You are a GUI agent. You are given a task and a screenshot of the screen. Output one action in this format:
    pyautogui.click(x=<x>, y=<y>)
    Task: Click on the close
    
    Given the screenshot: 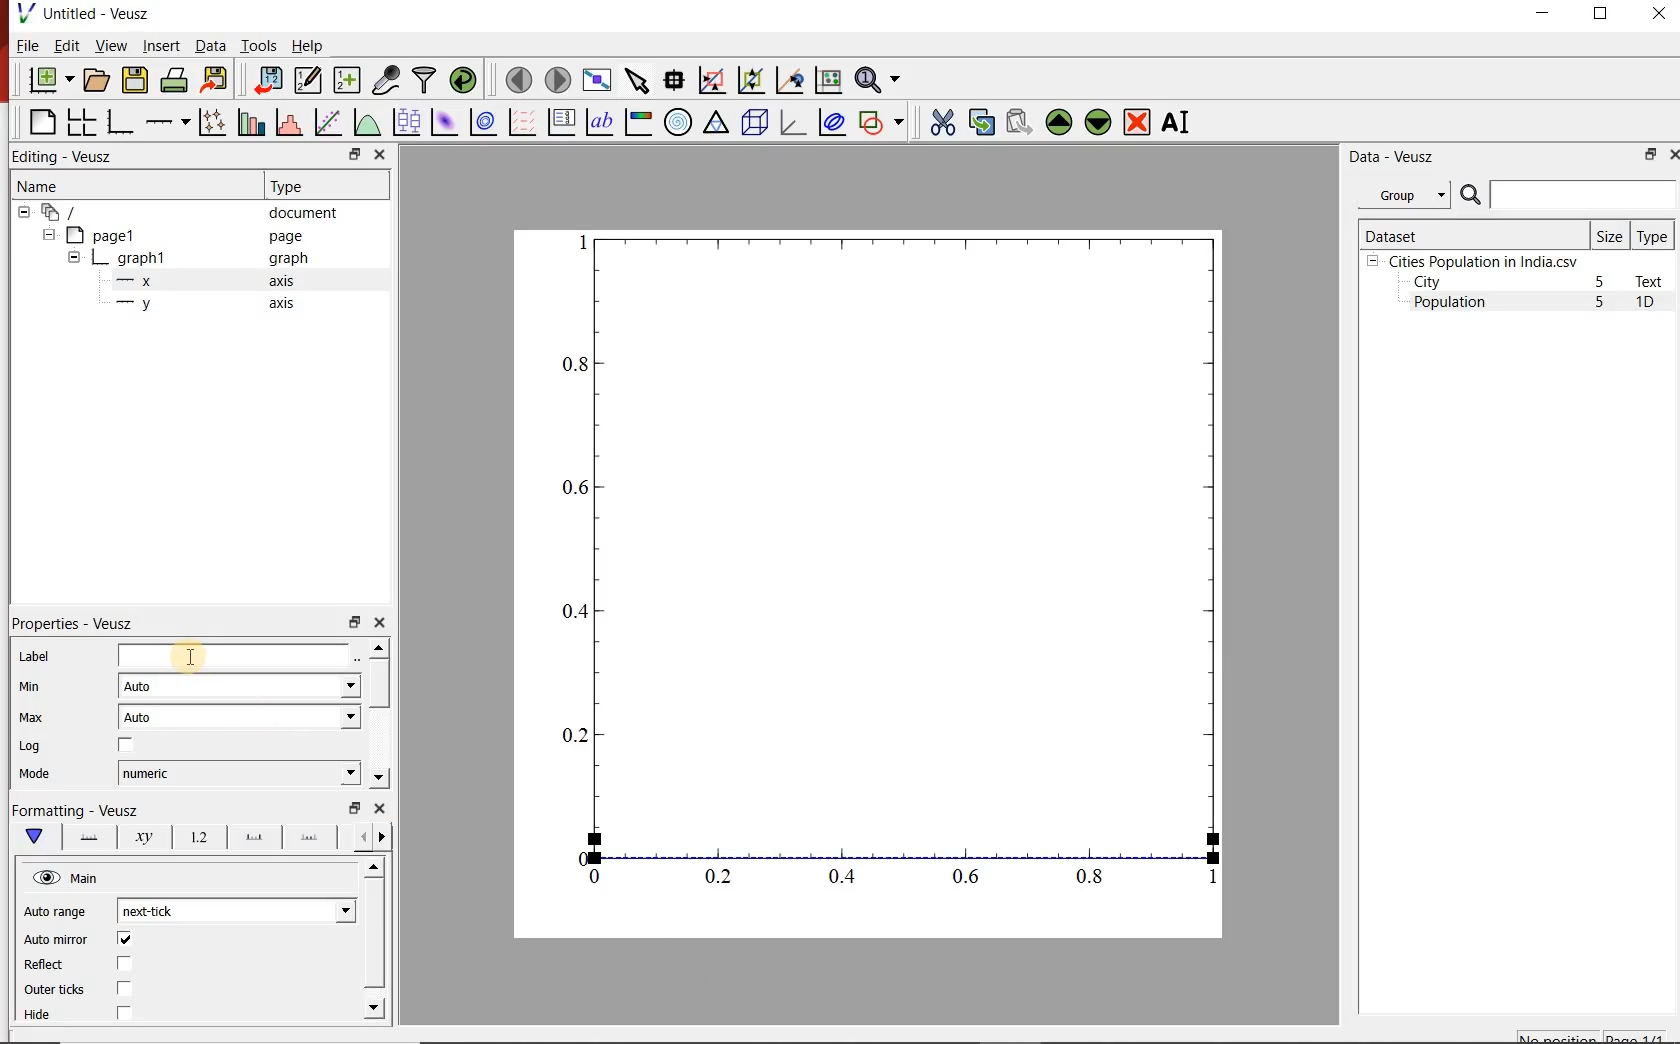 What is the action you would take?
    pyautogui.click(x=1672, y=154)
    